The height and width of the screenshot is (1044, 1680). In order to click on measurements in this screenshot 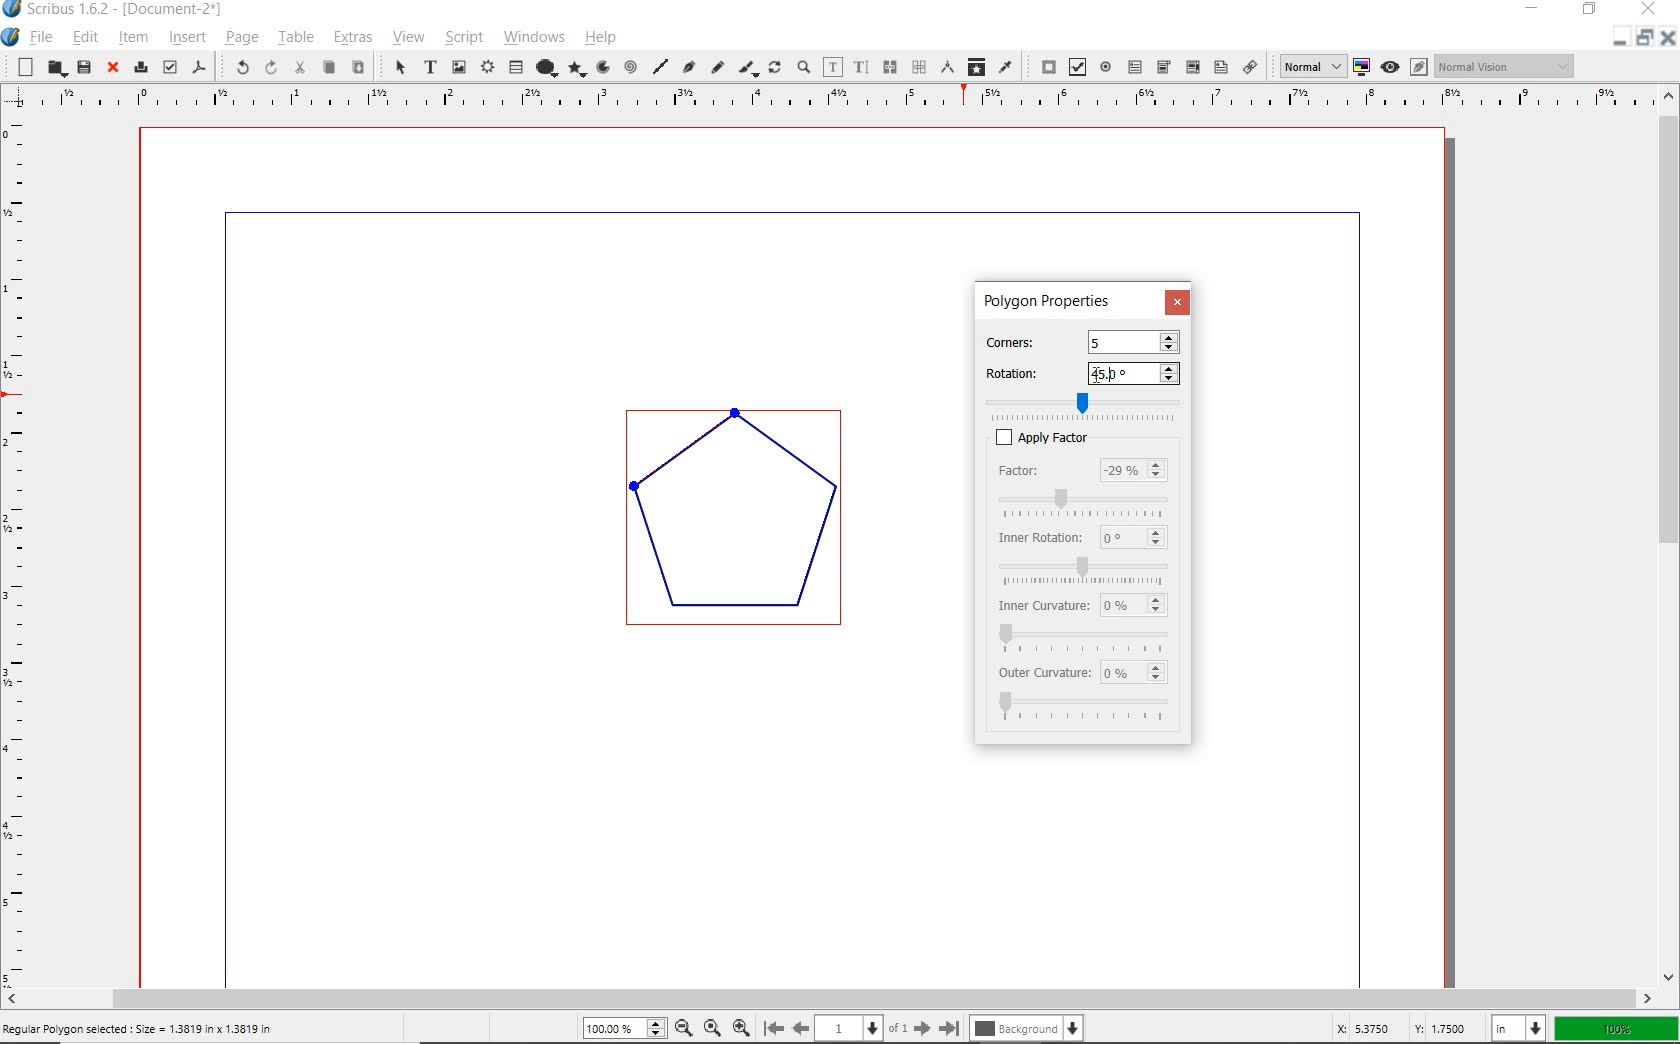, I will do `click(949, 67)`.